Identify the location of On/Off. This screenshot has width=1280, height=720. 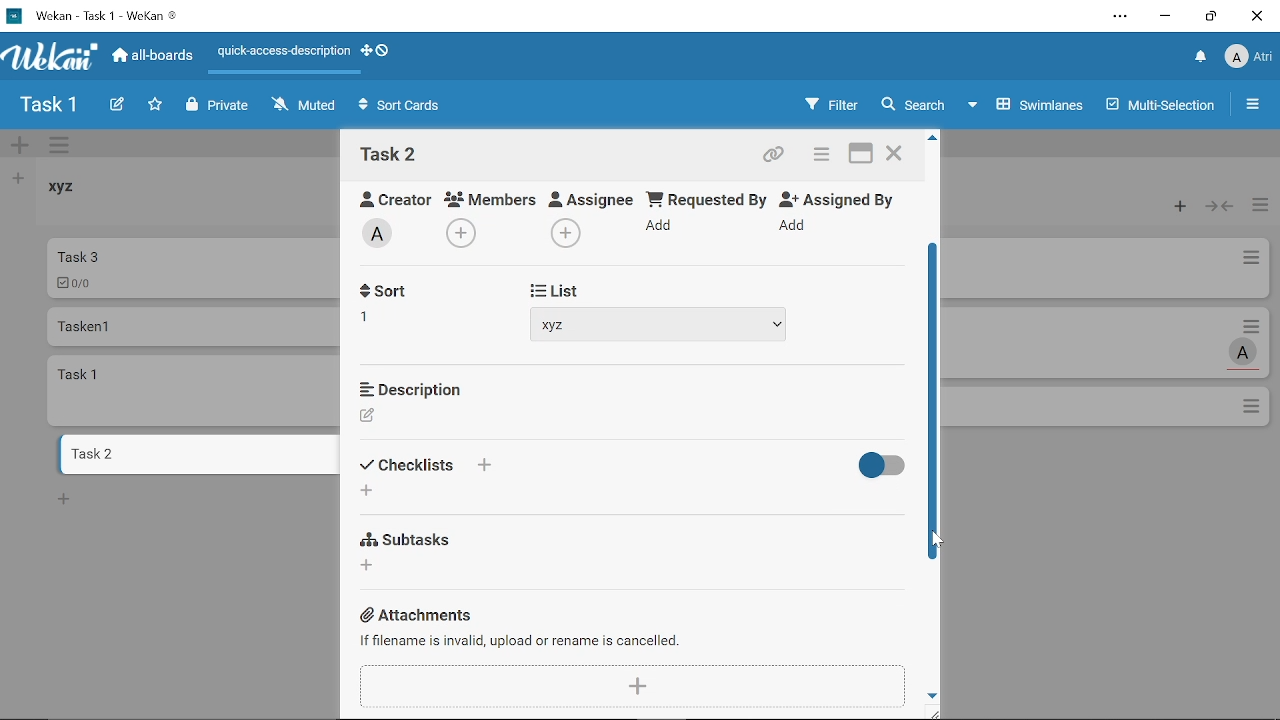
(877, 466).